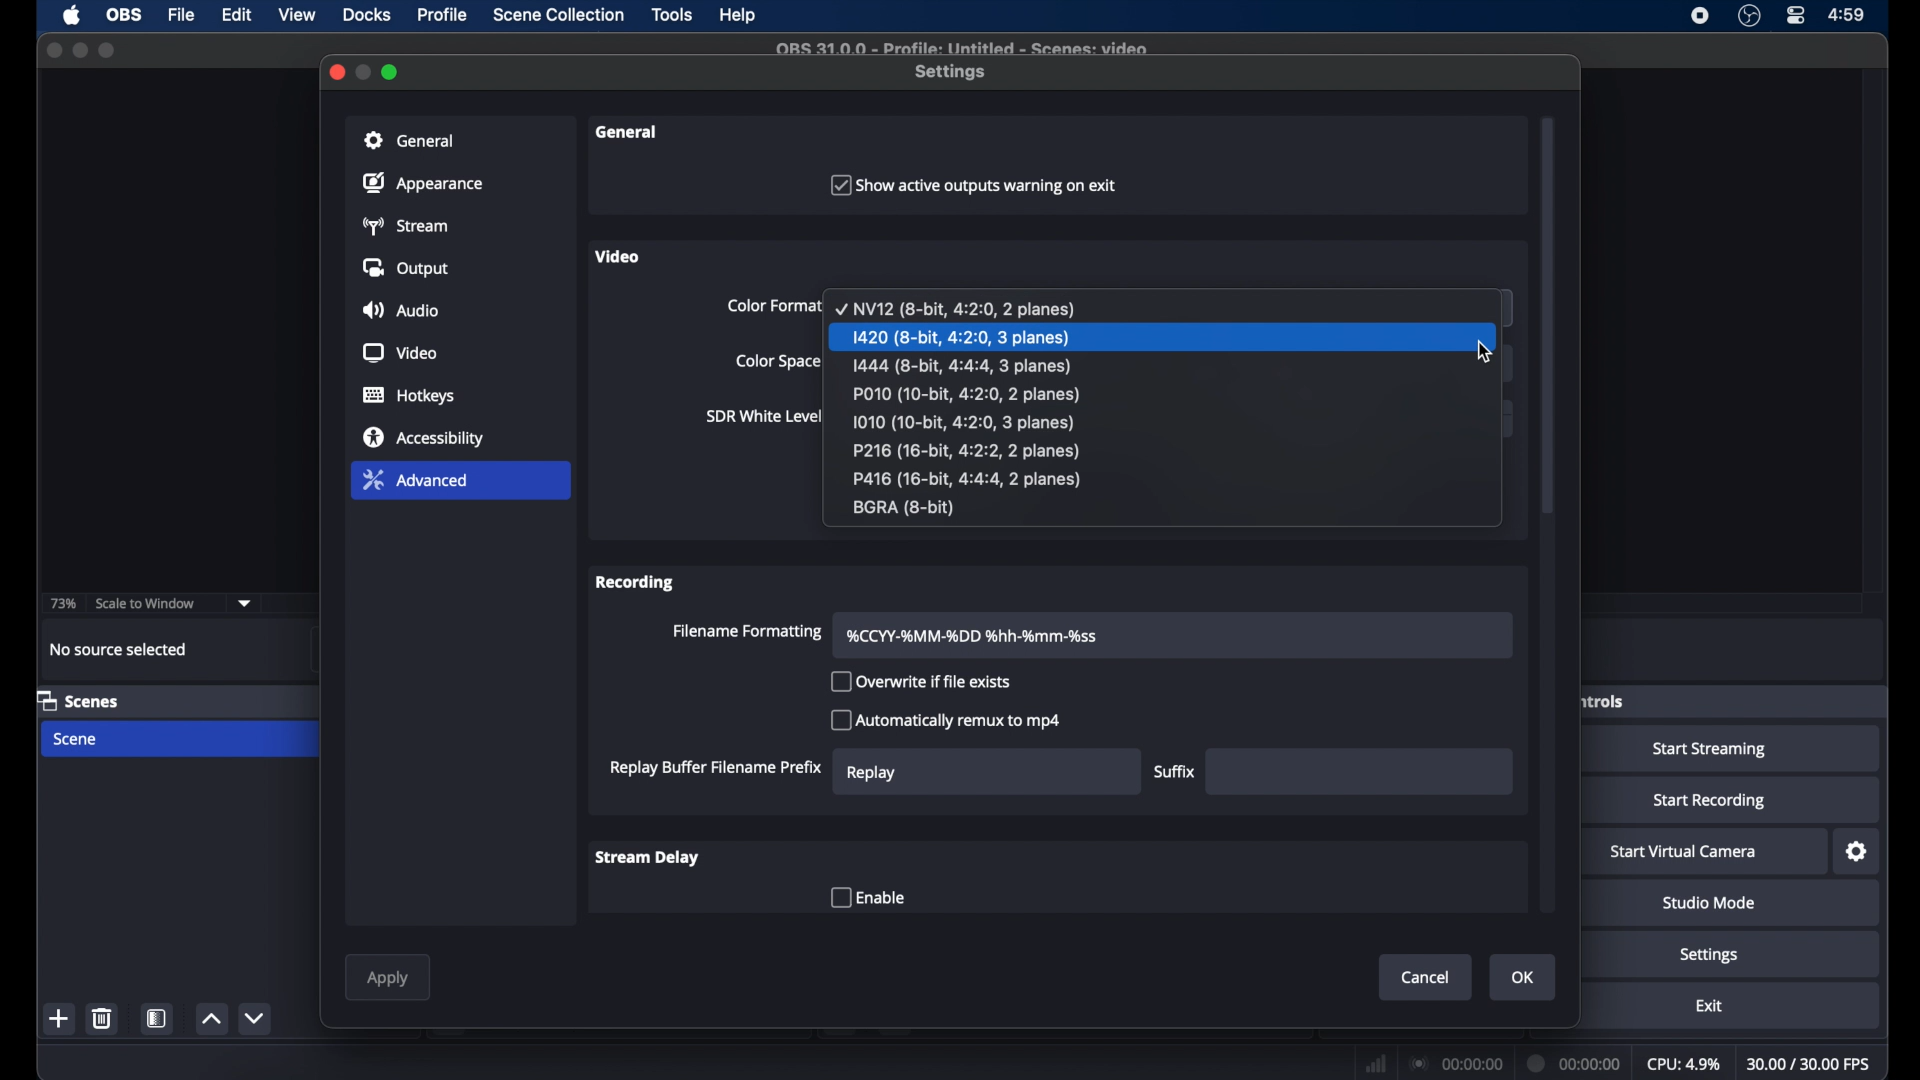 This screenshot has width=1920, height=1080. What do you see at coordinates (1404, 977) in the screenshot?
I see `Cancel` at bounding box center [1404, 977].